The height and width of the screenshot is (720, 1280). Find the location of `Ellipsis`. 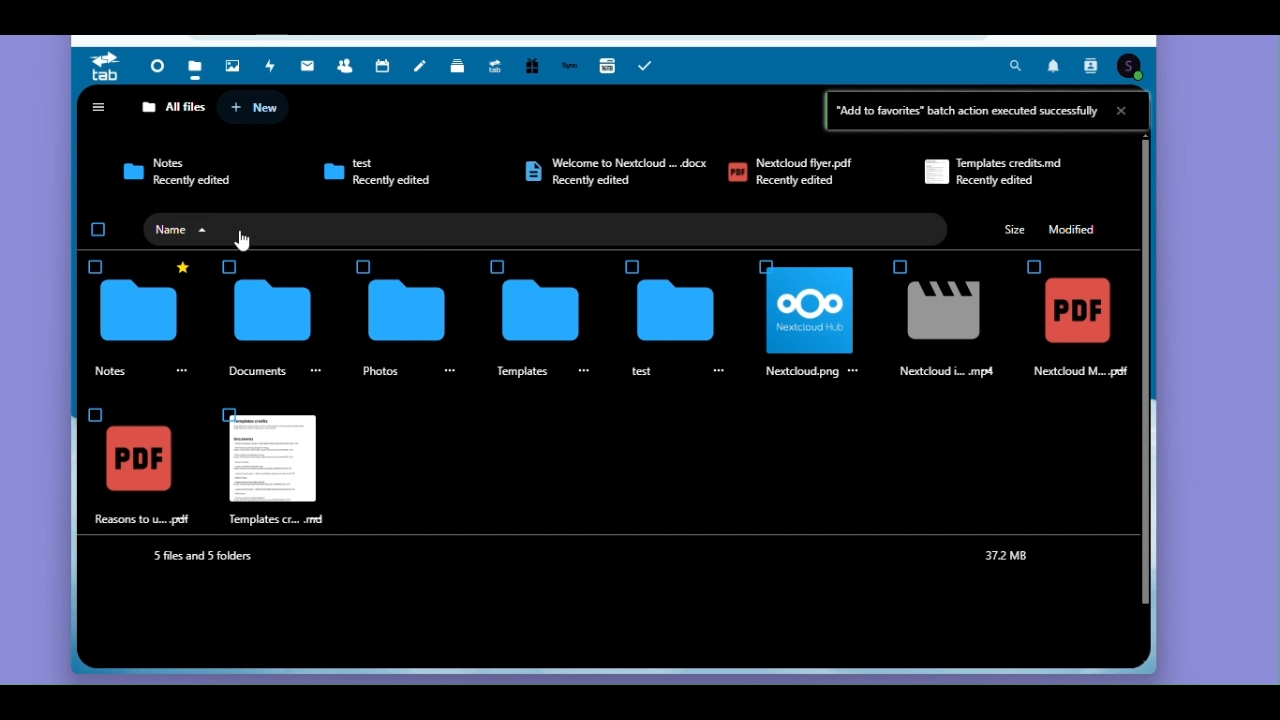

Ellipsis is located at coordinates (854, 372).